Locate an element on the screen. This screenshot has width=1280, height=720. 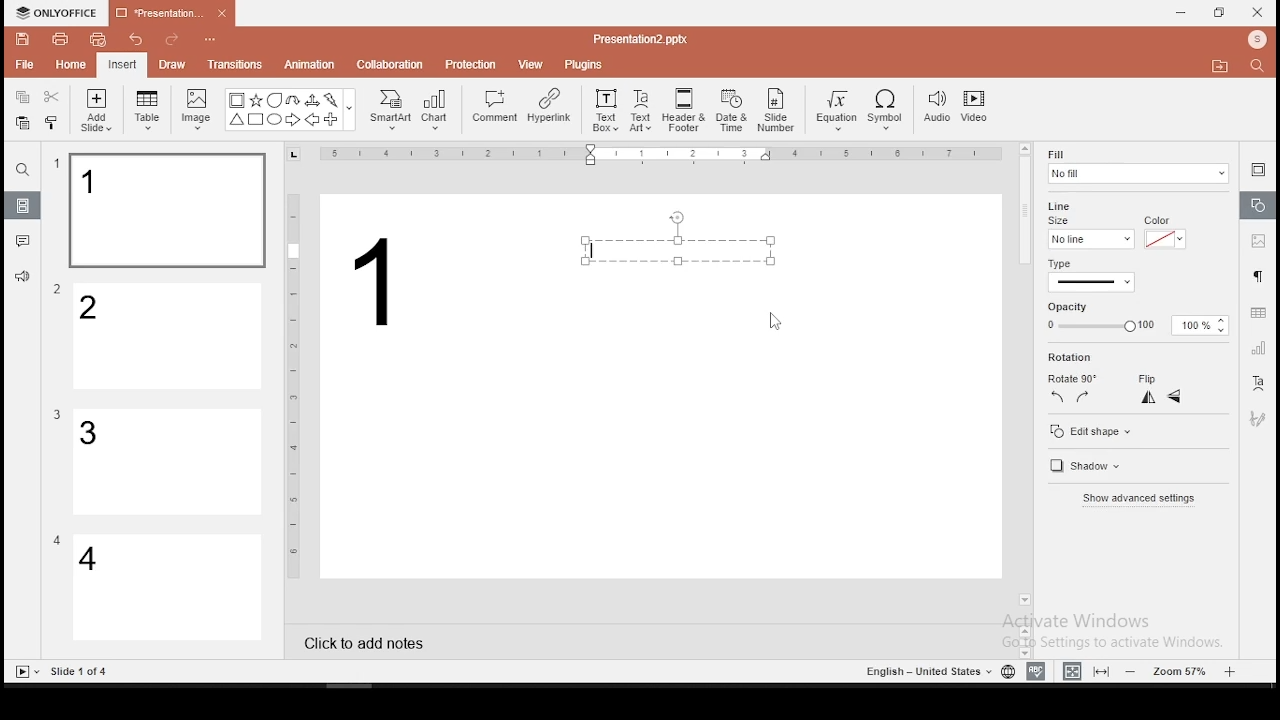
opacity is located at coordinates (1134, 326).